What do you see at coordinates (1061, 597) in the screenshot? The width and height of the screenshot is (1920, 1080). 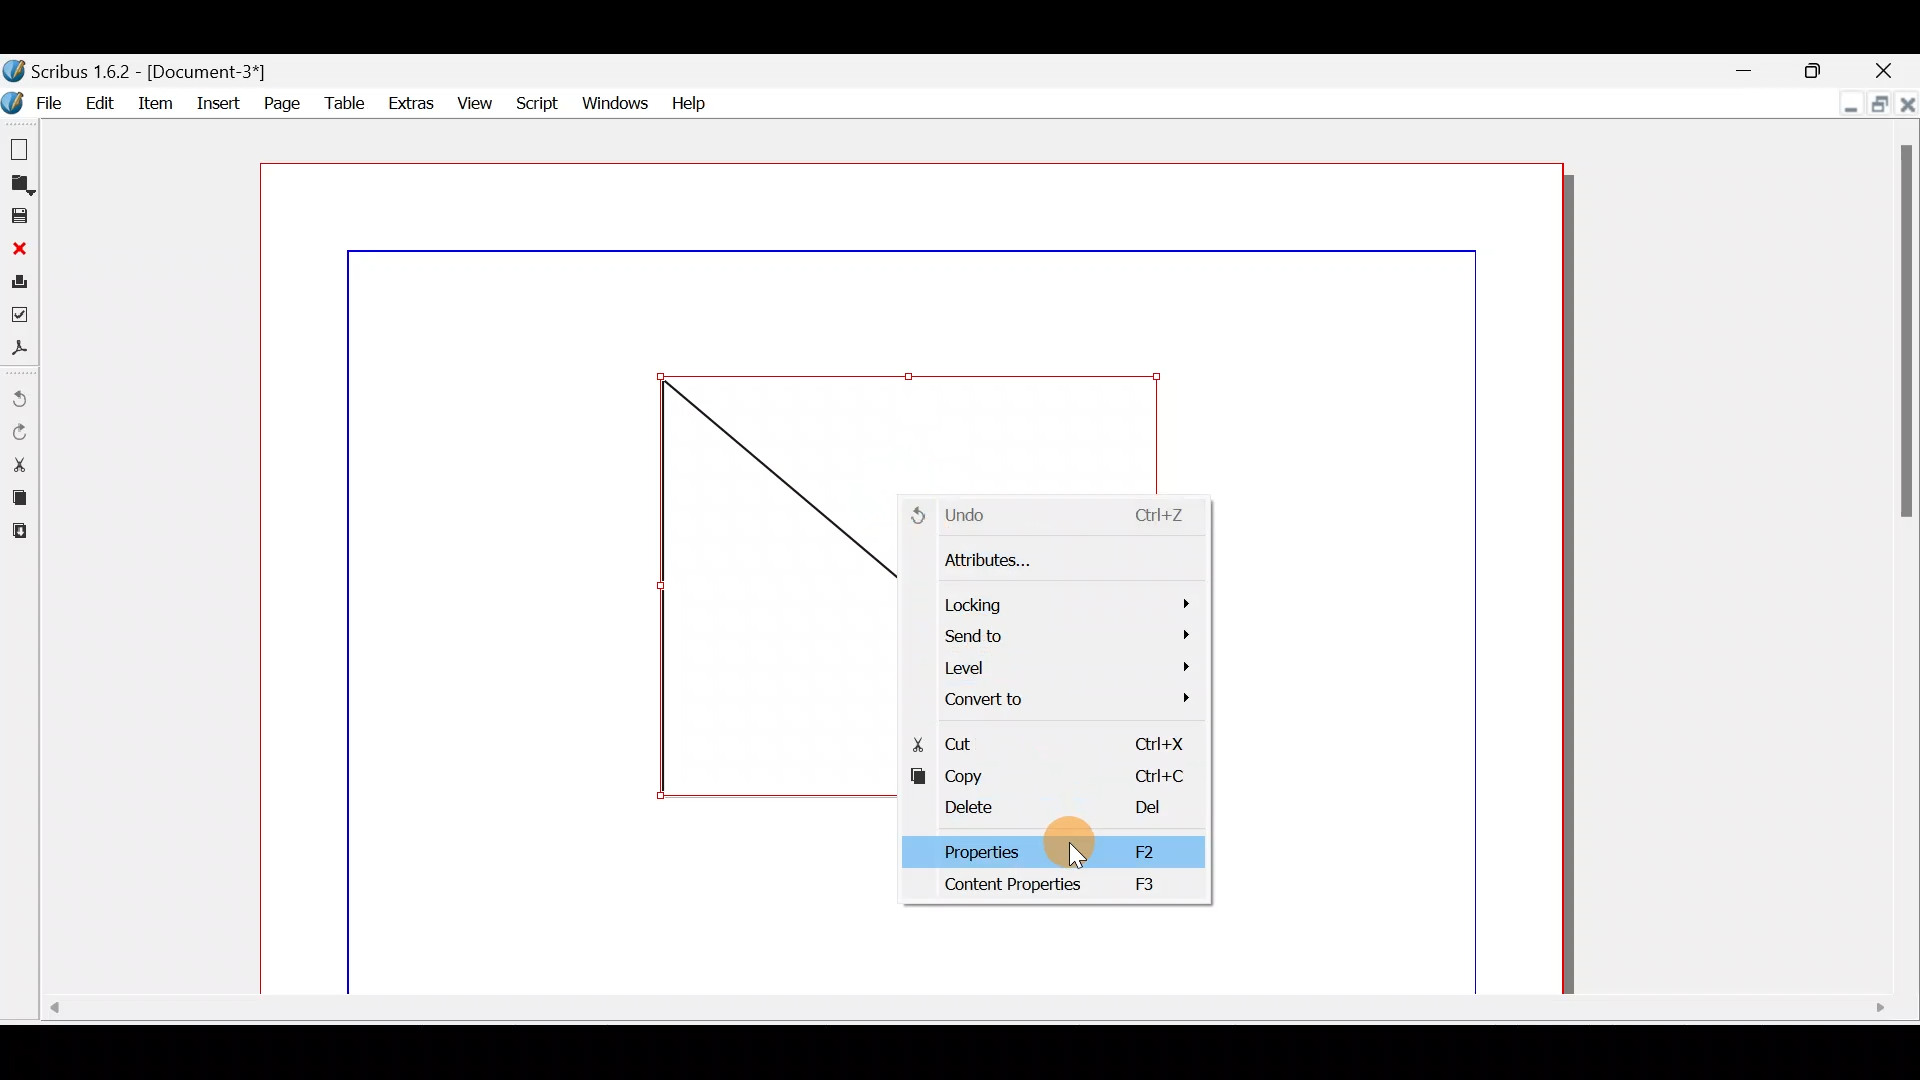 I see `Locking` at bounding box center [1061, 597].